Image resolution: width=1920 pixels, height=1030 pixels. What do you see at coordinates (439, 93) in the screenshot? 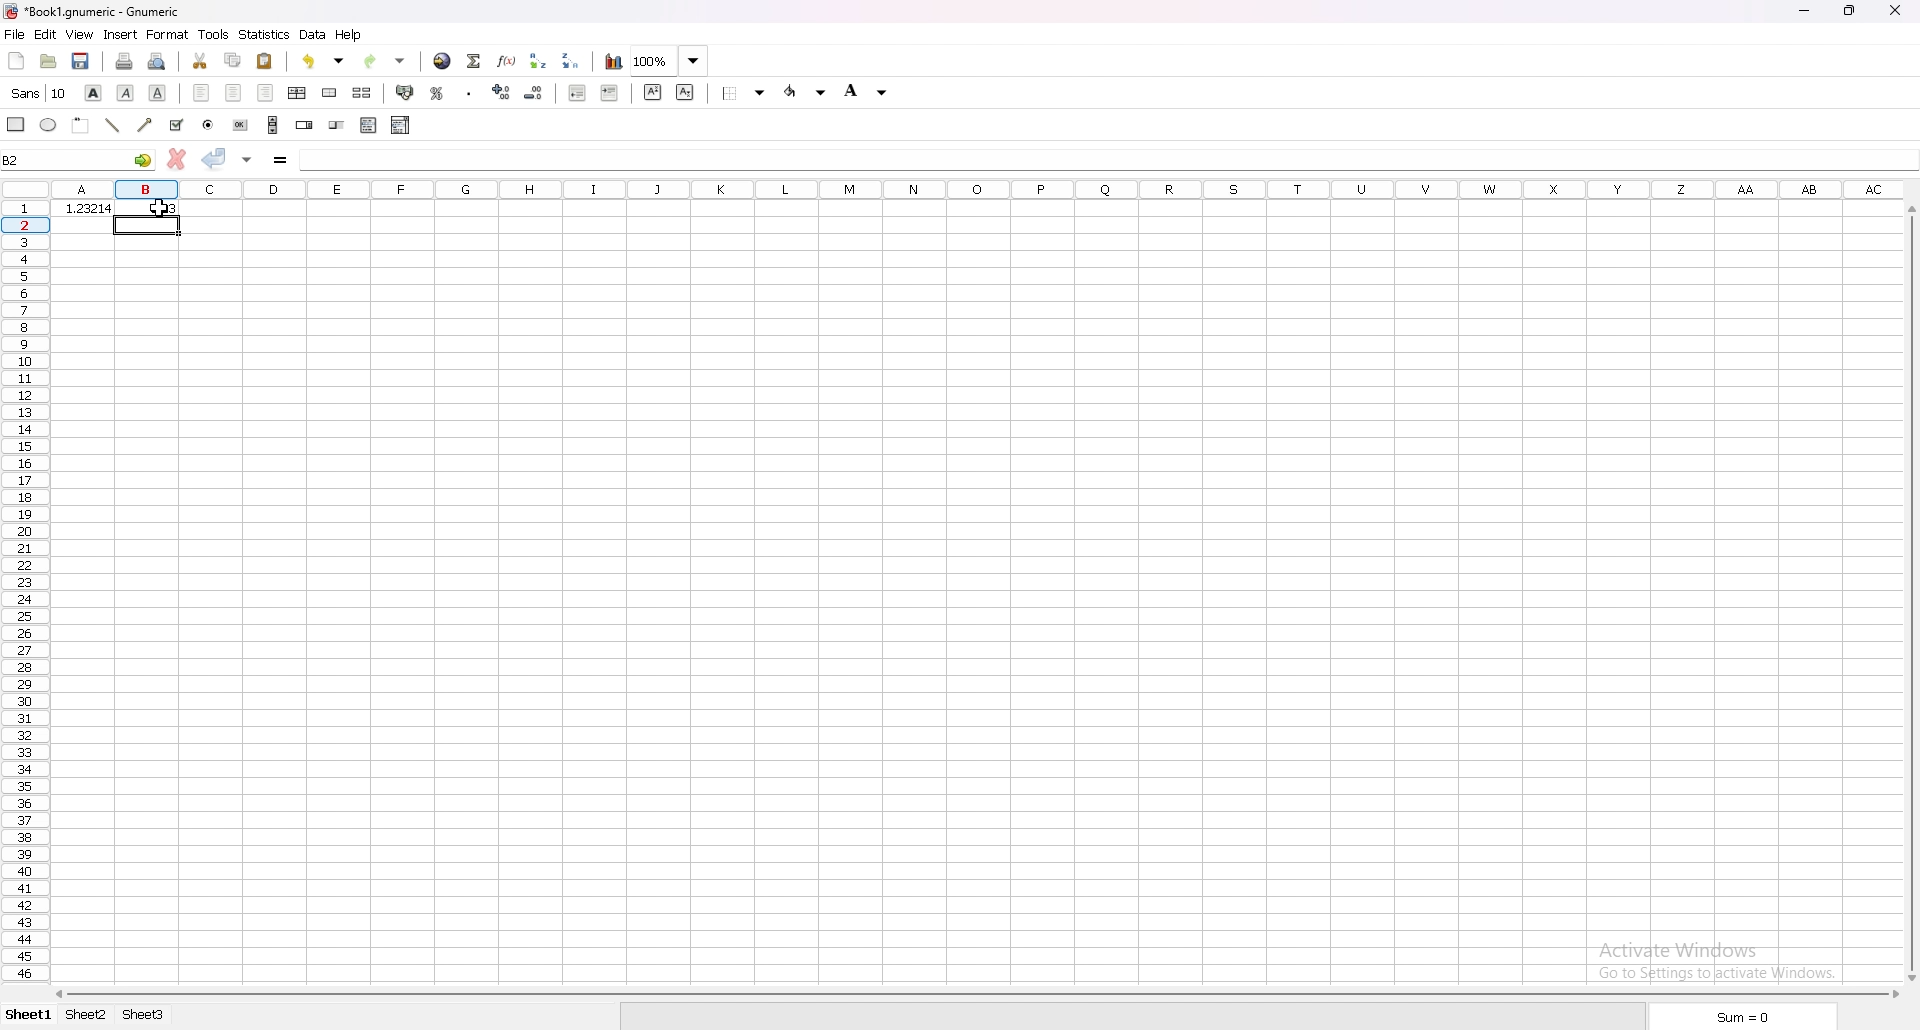
I see `percentage` at bounding box center [439, 93].